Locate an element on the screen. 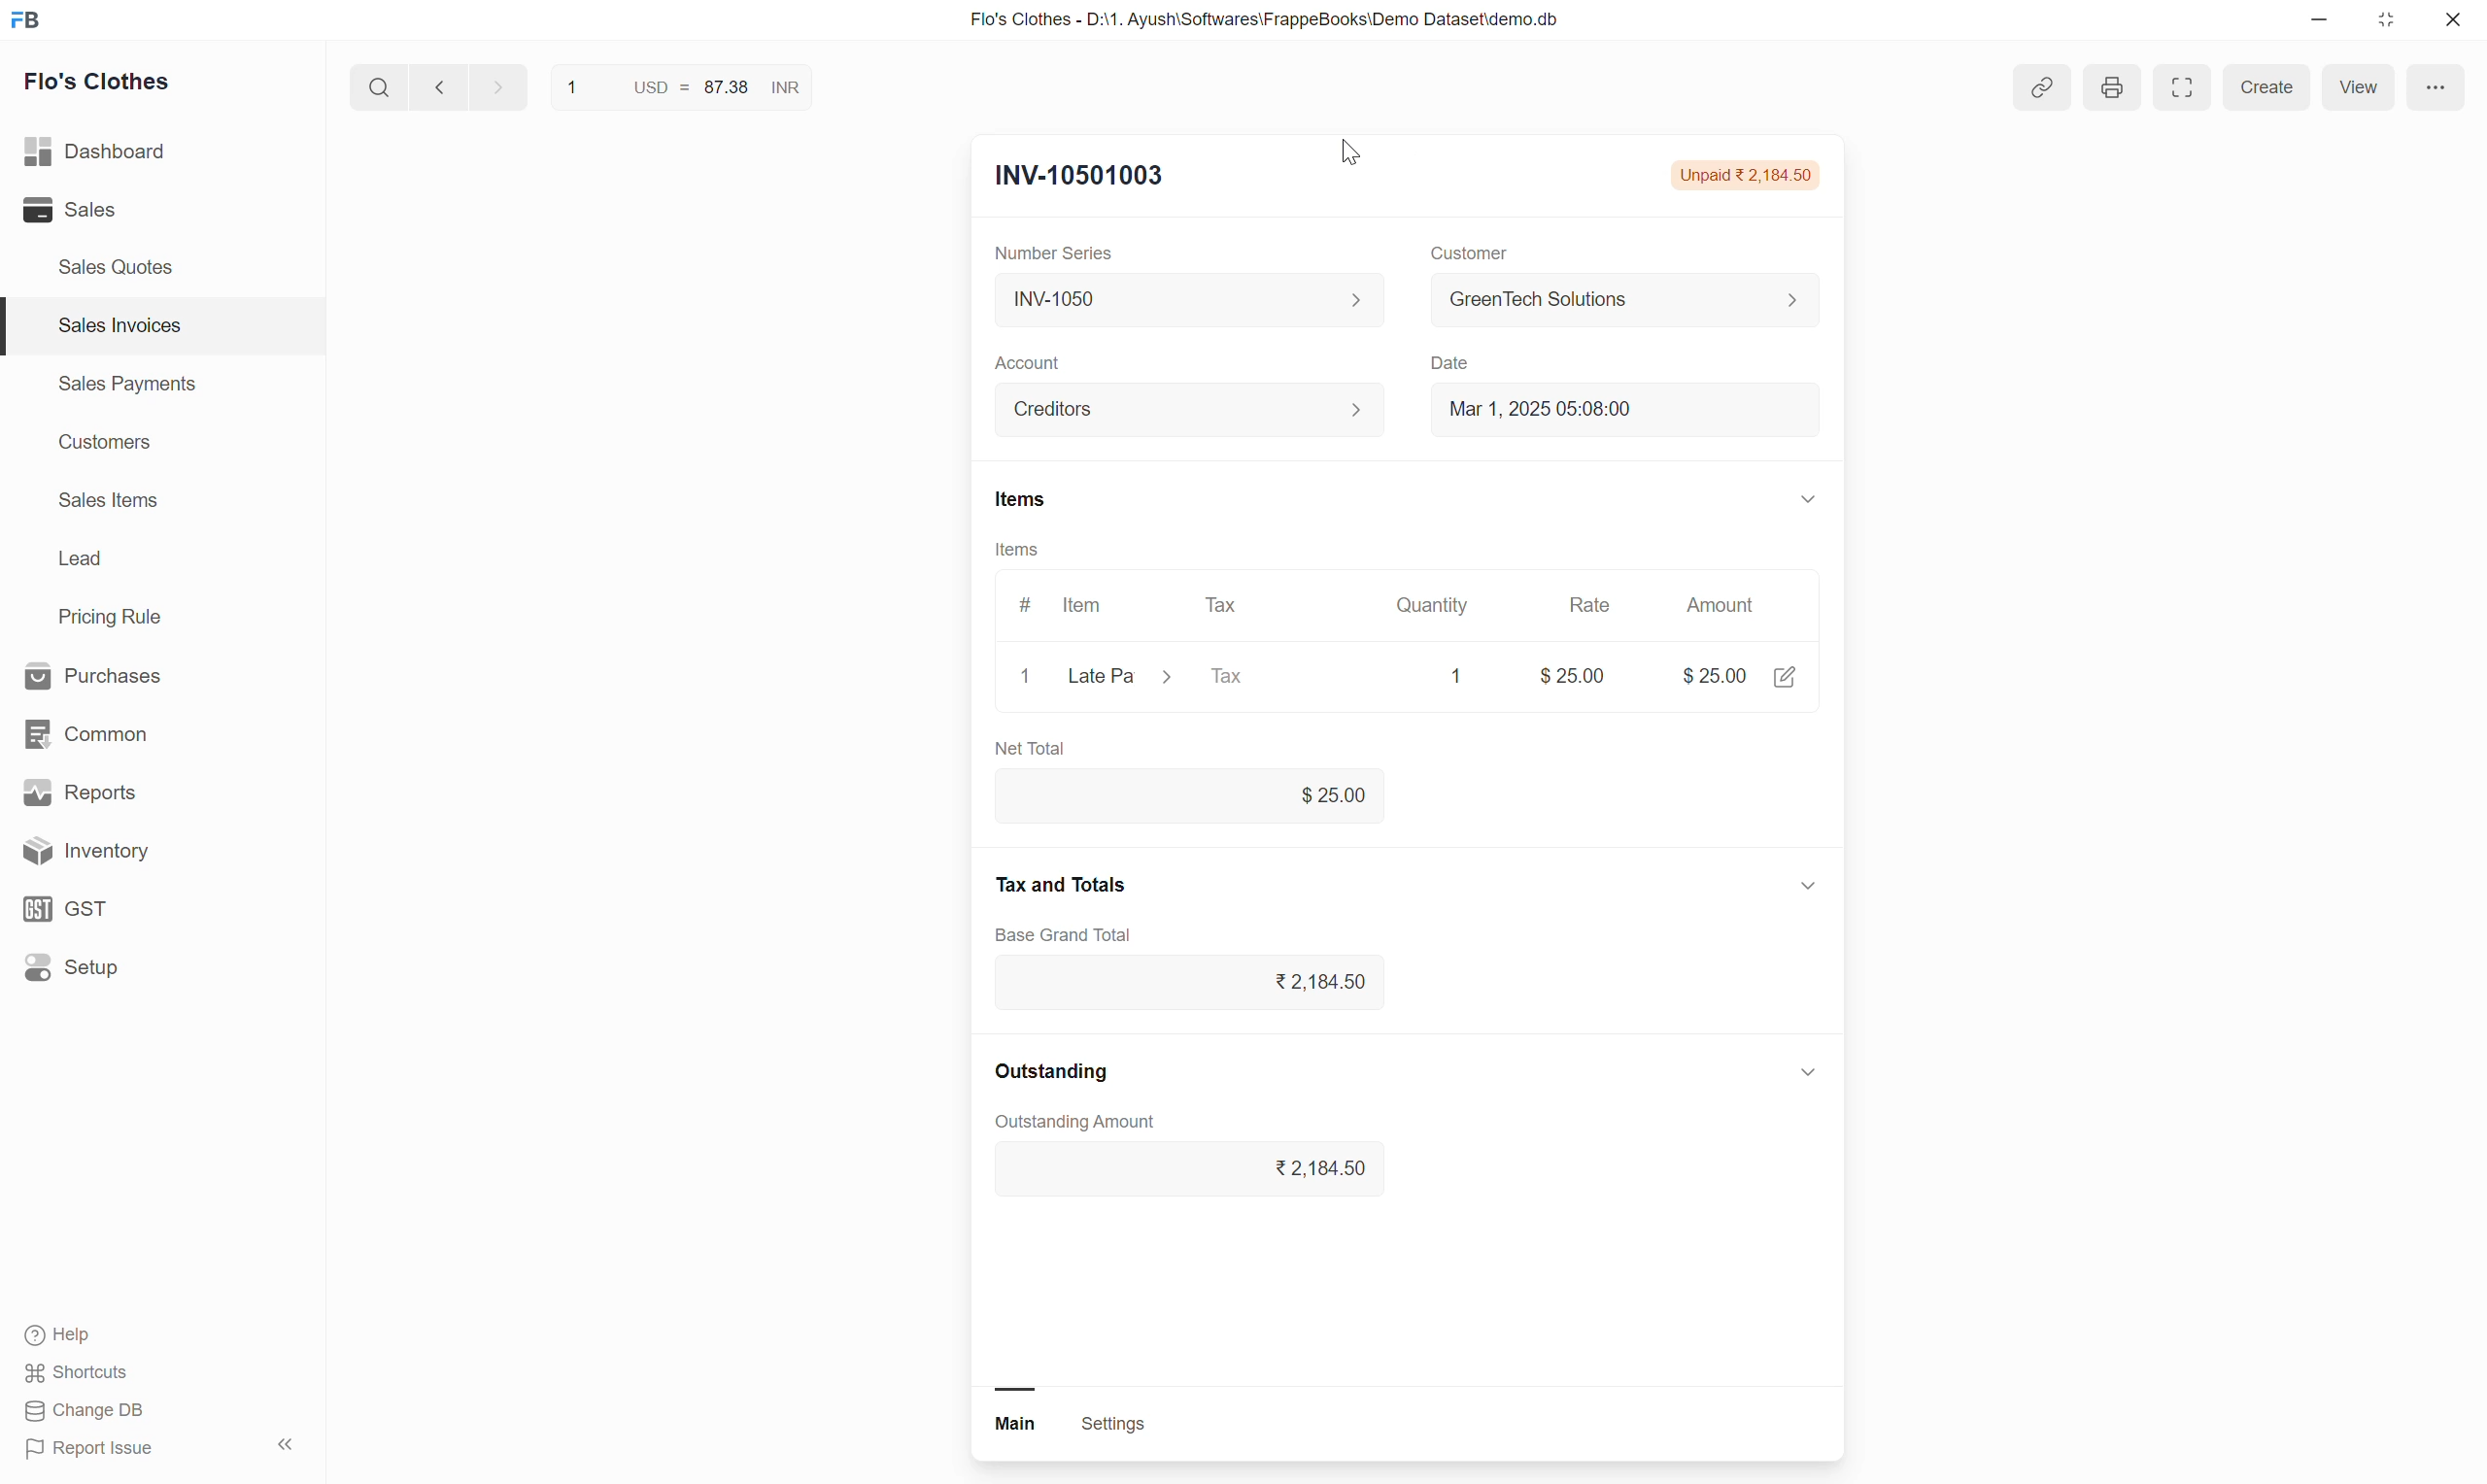 This screenshot has height=1484, width=2487. main is located at coordinates (1008, 1425).